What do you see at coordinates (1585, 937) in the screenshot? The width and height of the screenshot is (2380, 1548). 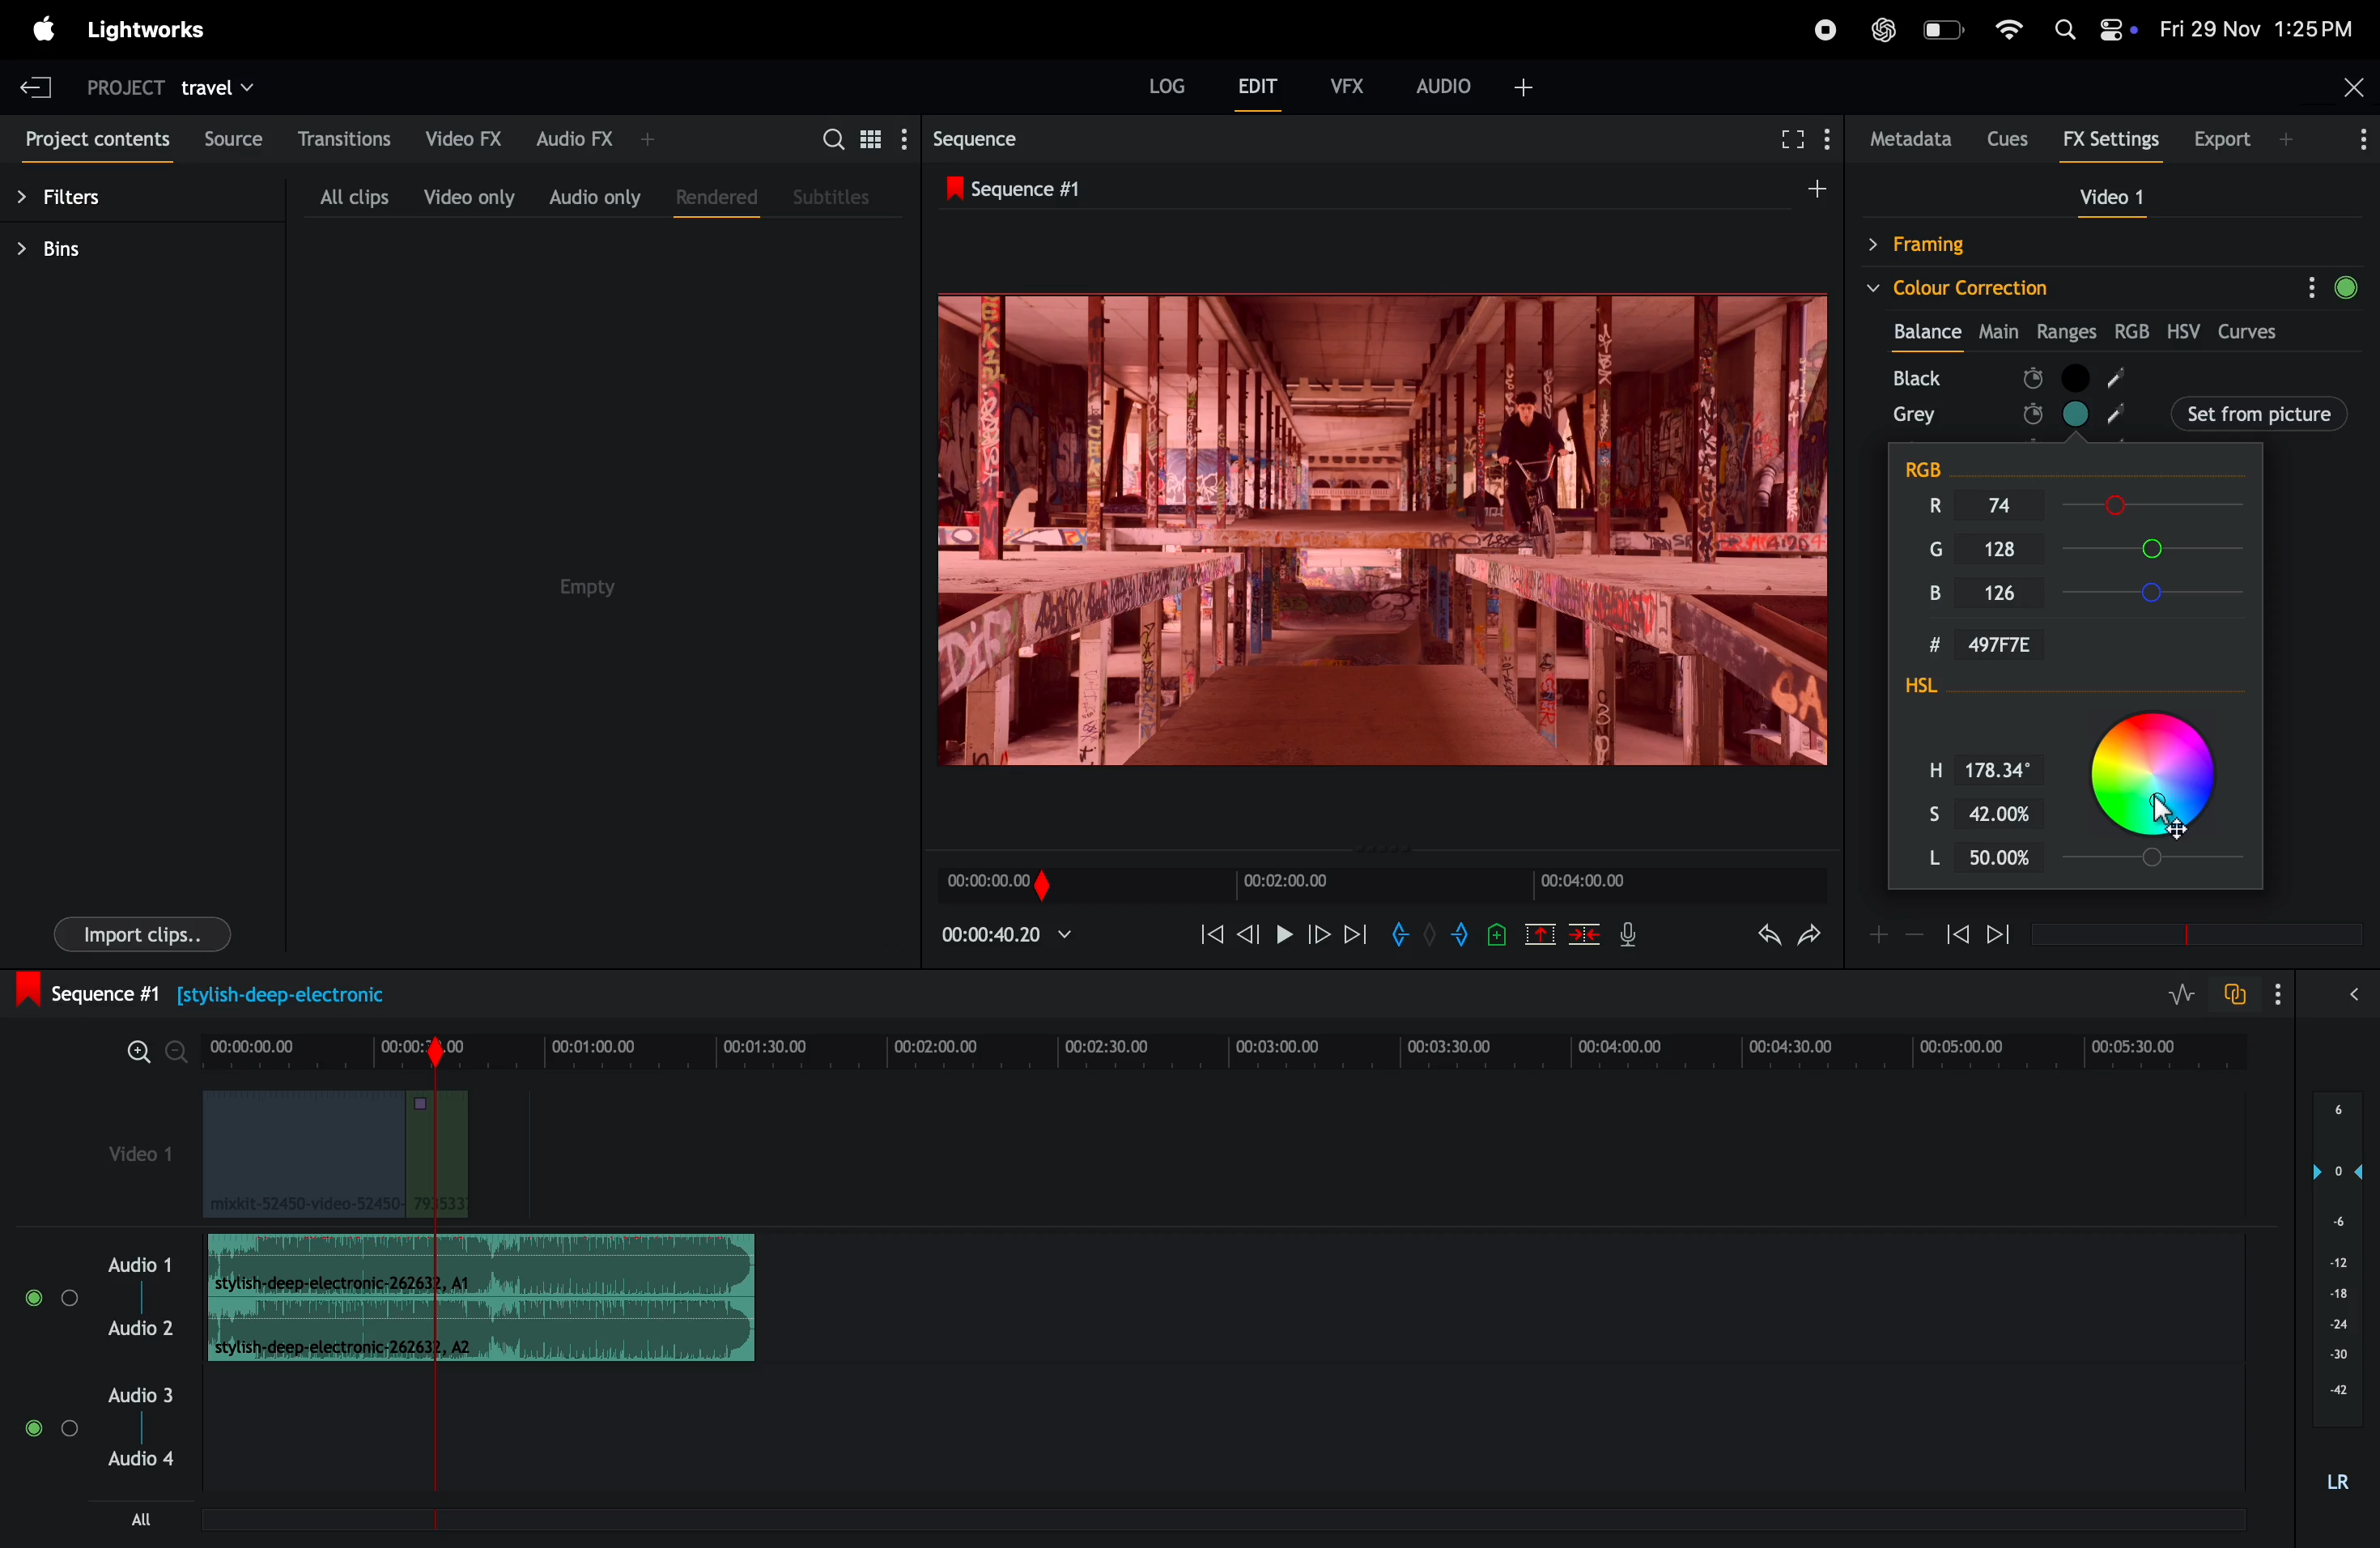 I see `delete` at bounding box center [1585, 937].